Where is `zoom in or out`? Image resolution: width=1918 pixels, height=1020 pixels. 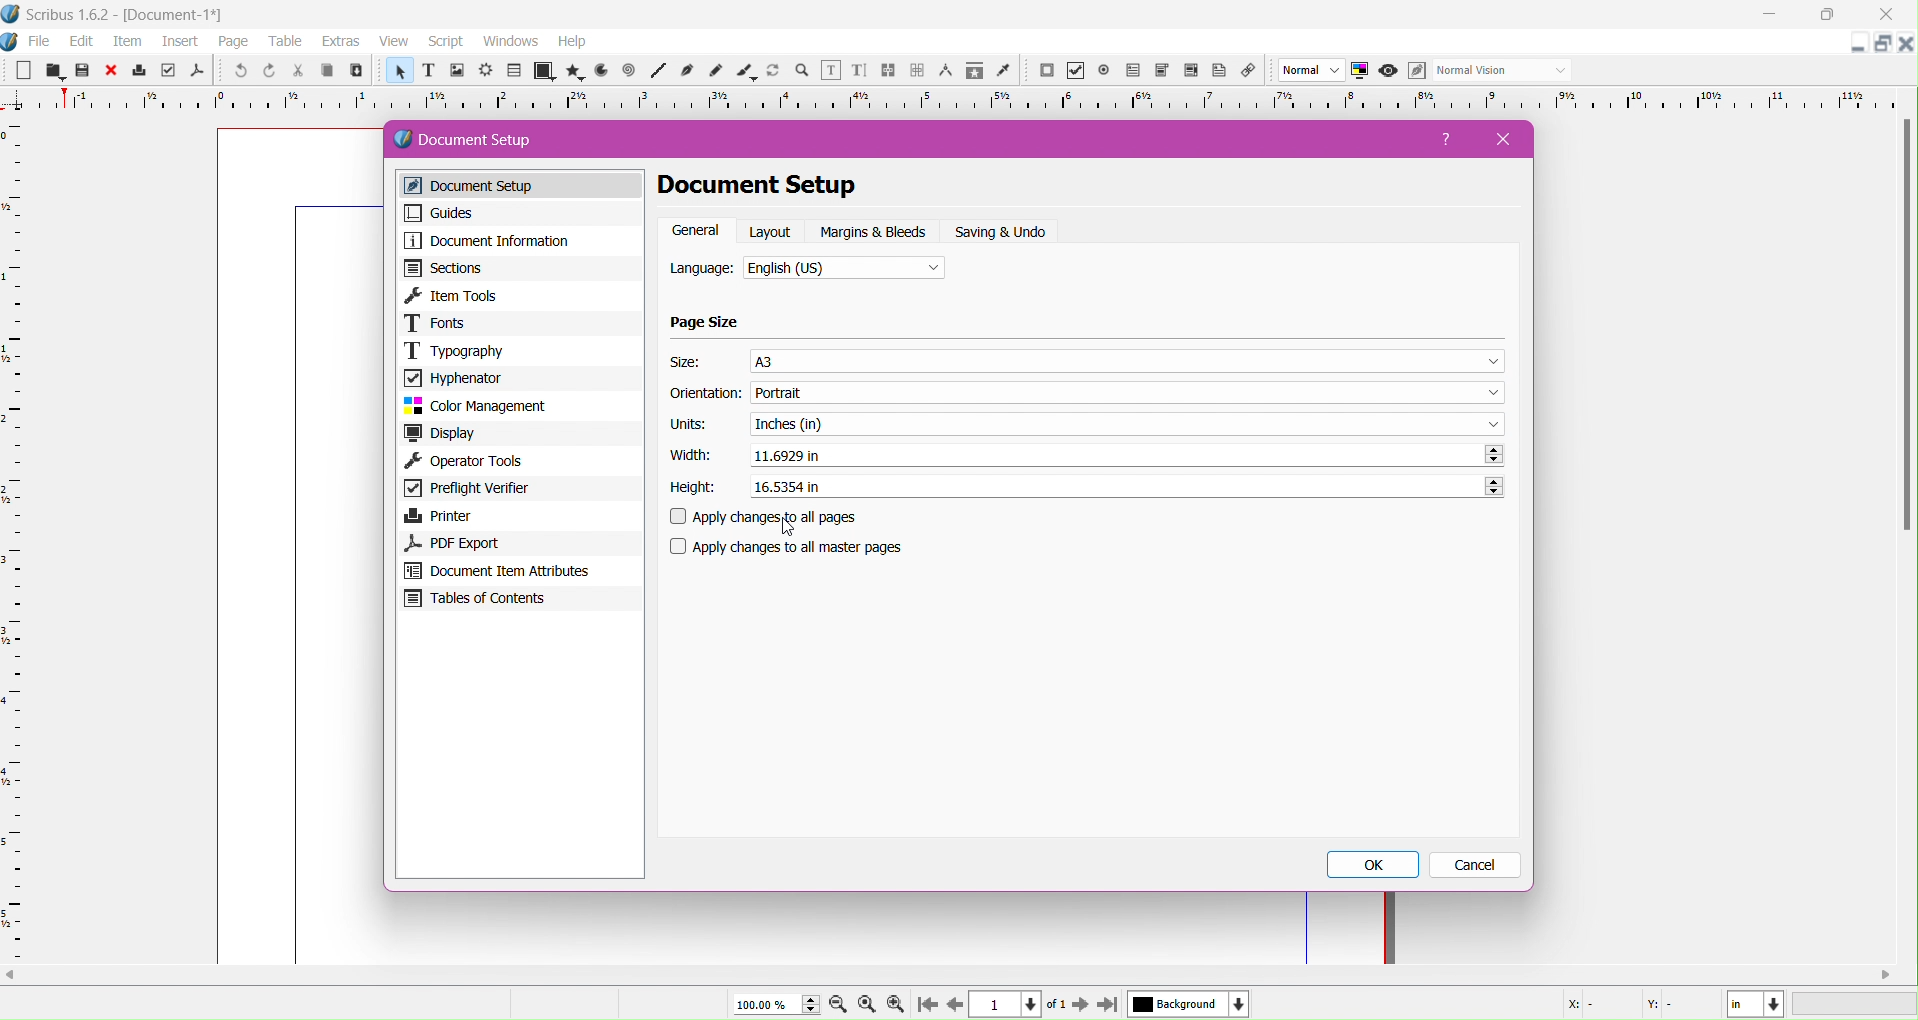
zoom in or out is located at coordinates (804, 72).